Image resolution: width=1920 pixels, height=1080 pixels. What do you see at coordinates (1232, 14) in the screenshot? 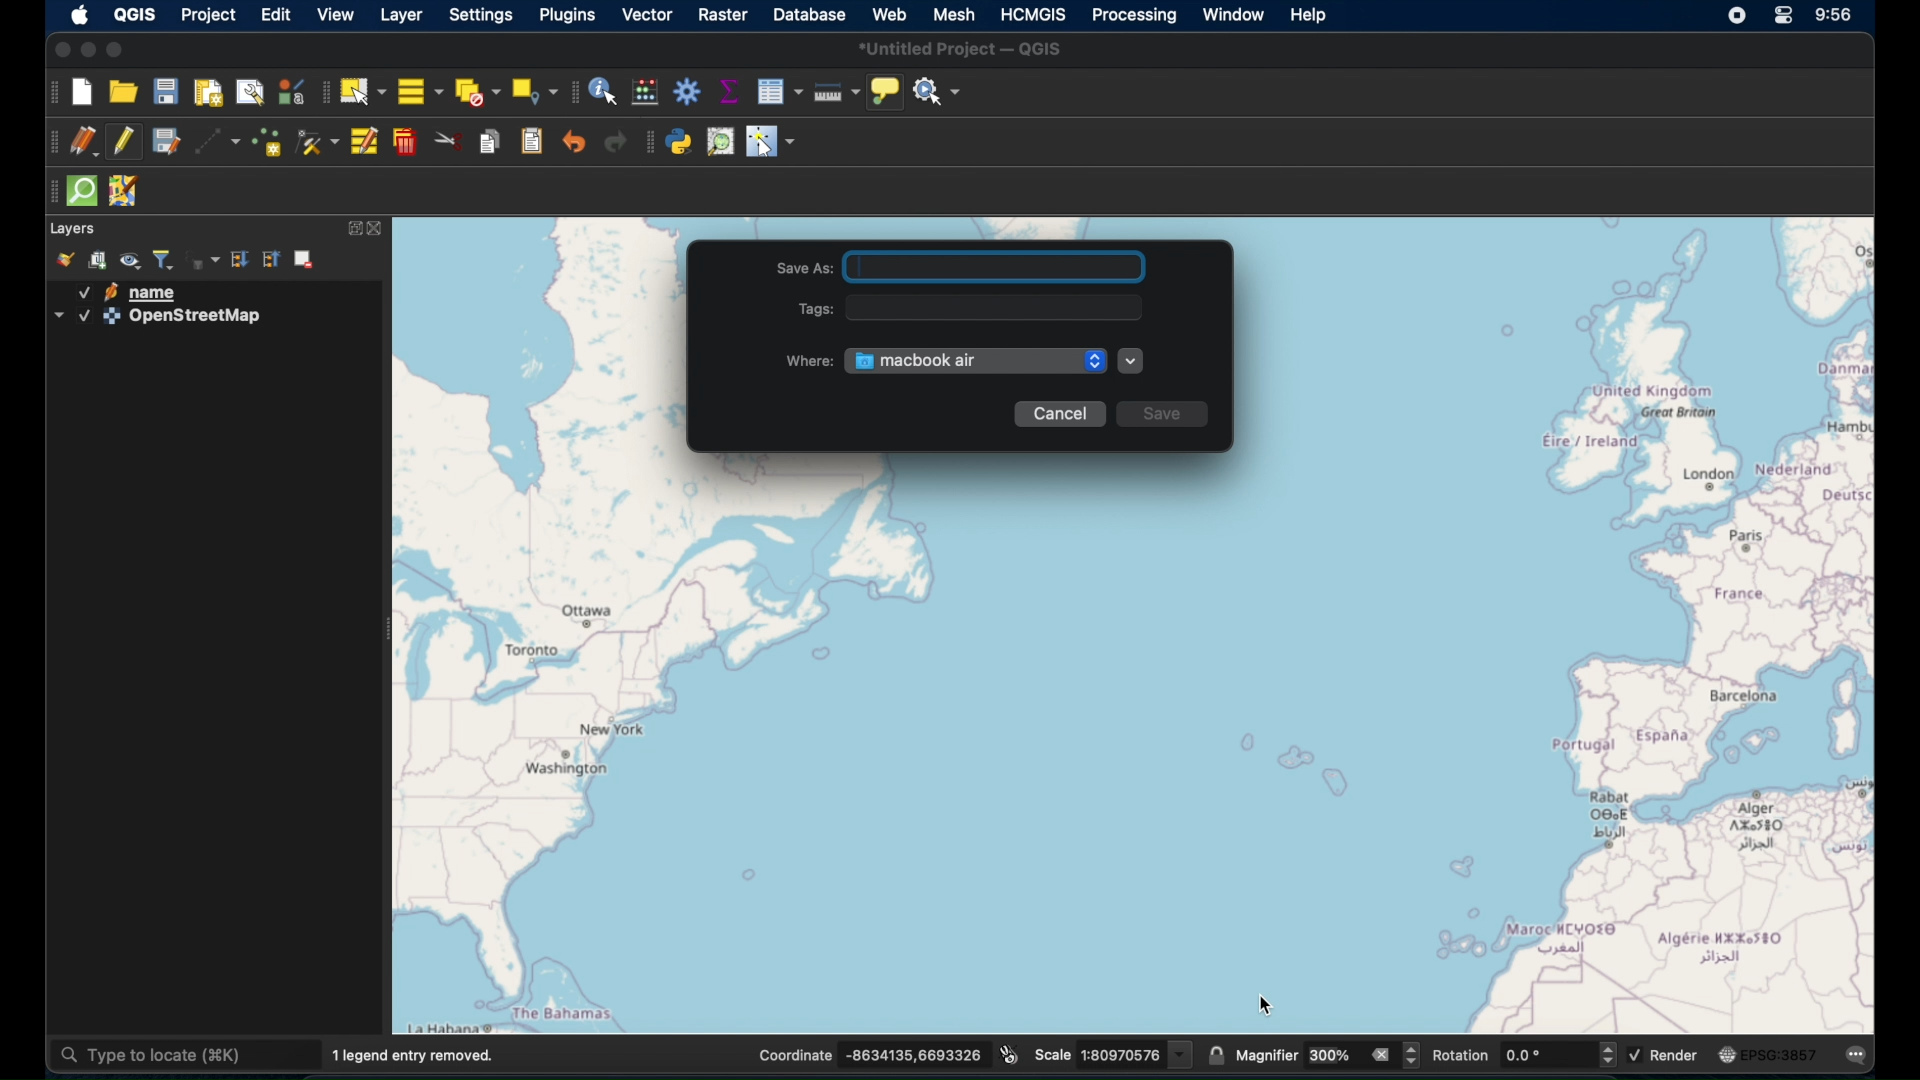
I see `window` at bounding box center [1232, 14].